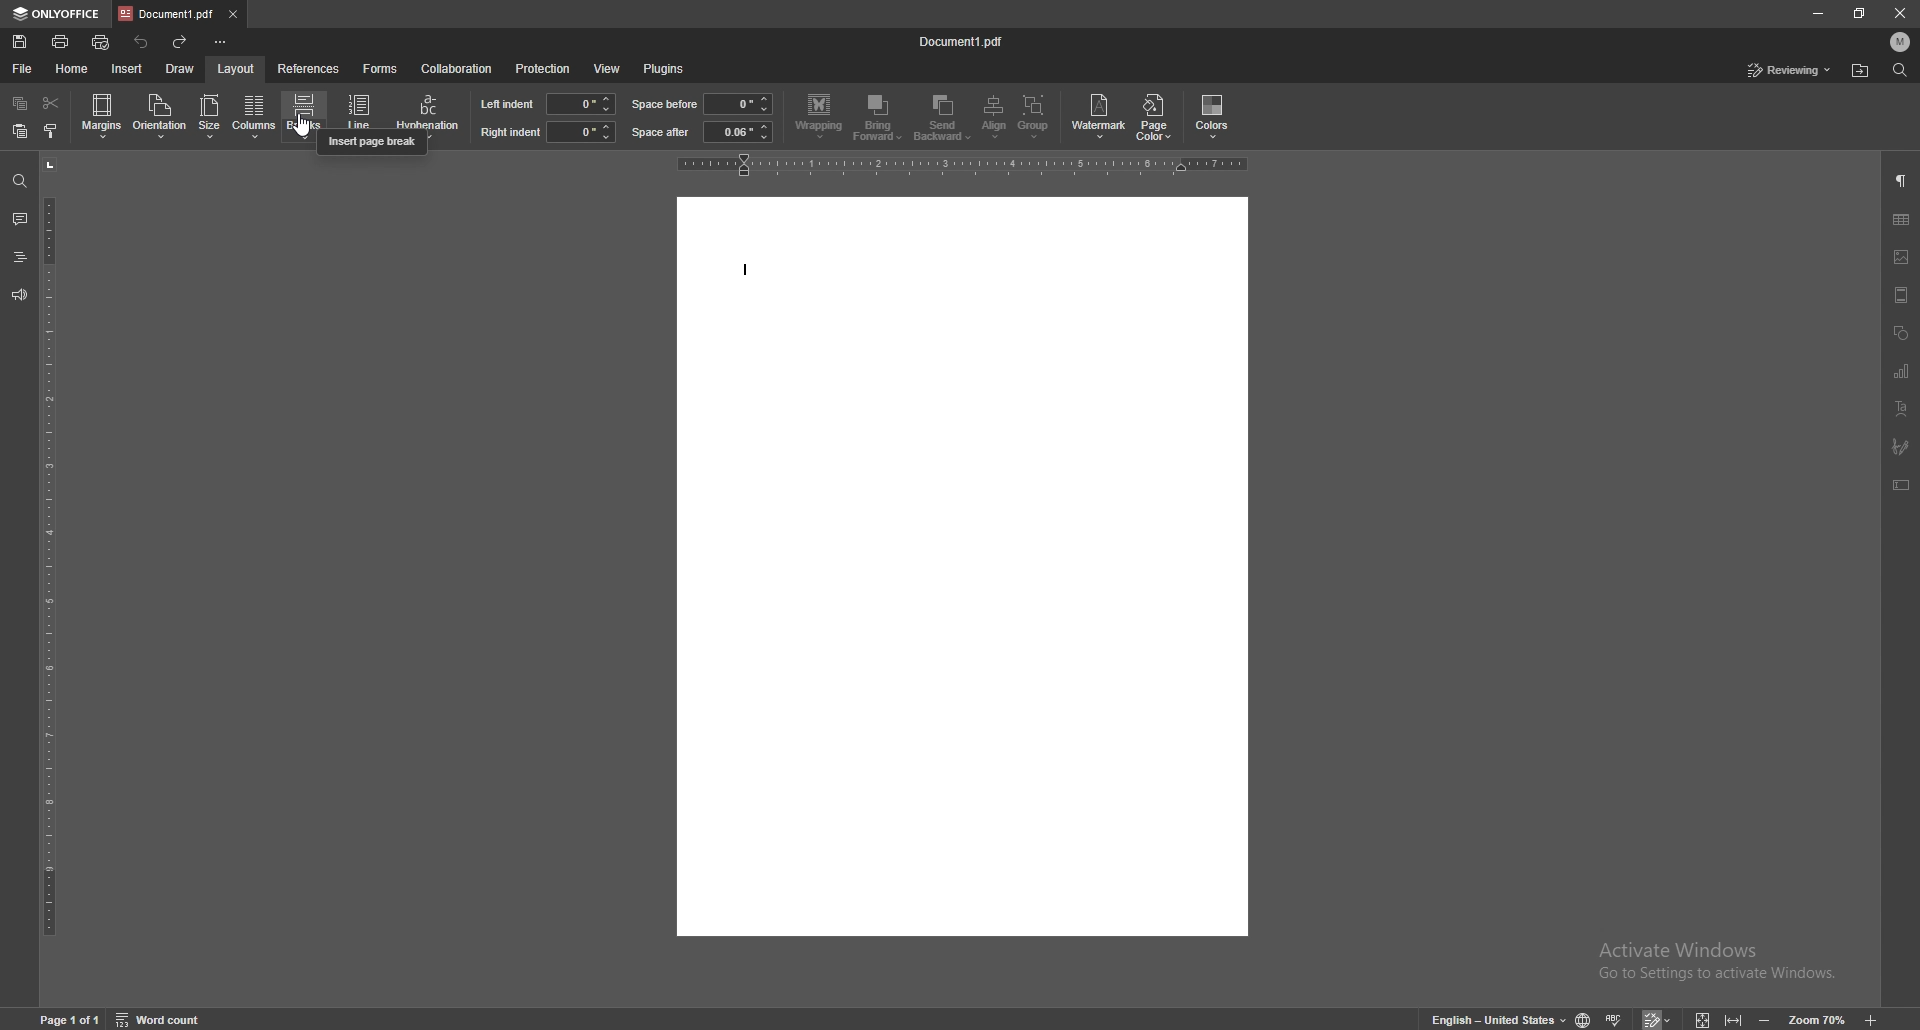 The height and width of the screenshot is (1030, 1920). Describe the element at coordinates (1658, 1017) in the screenshot. I see `track changes` at that location.